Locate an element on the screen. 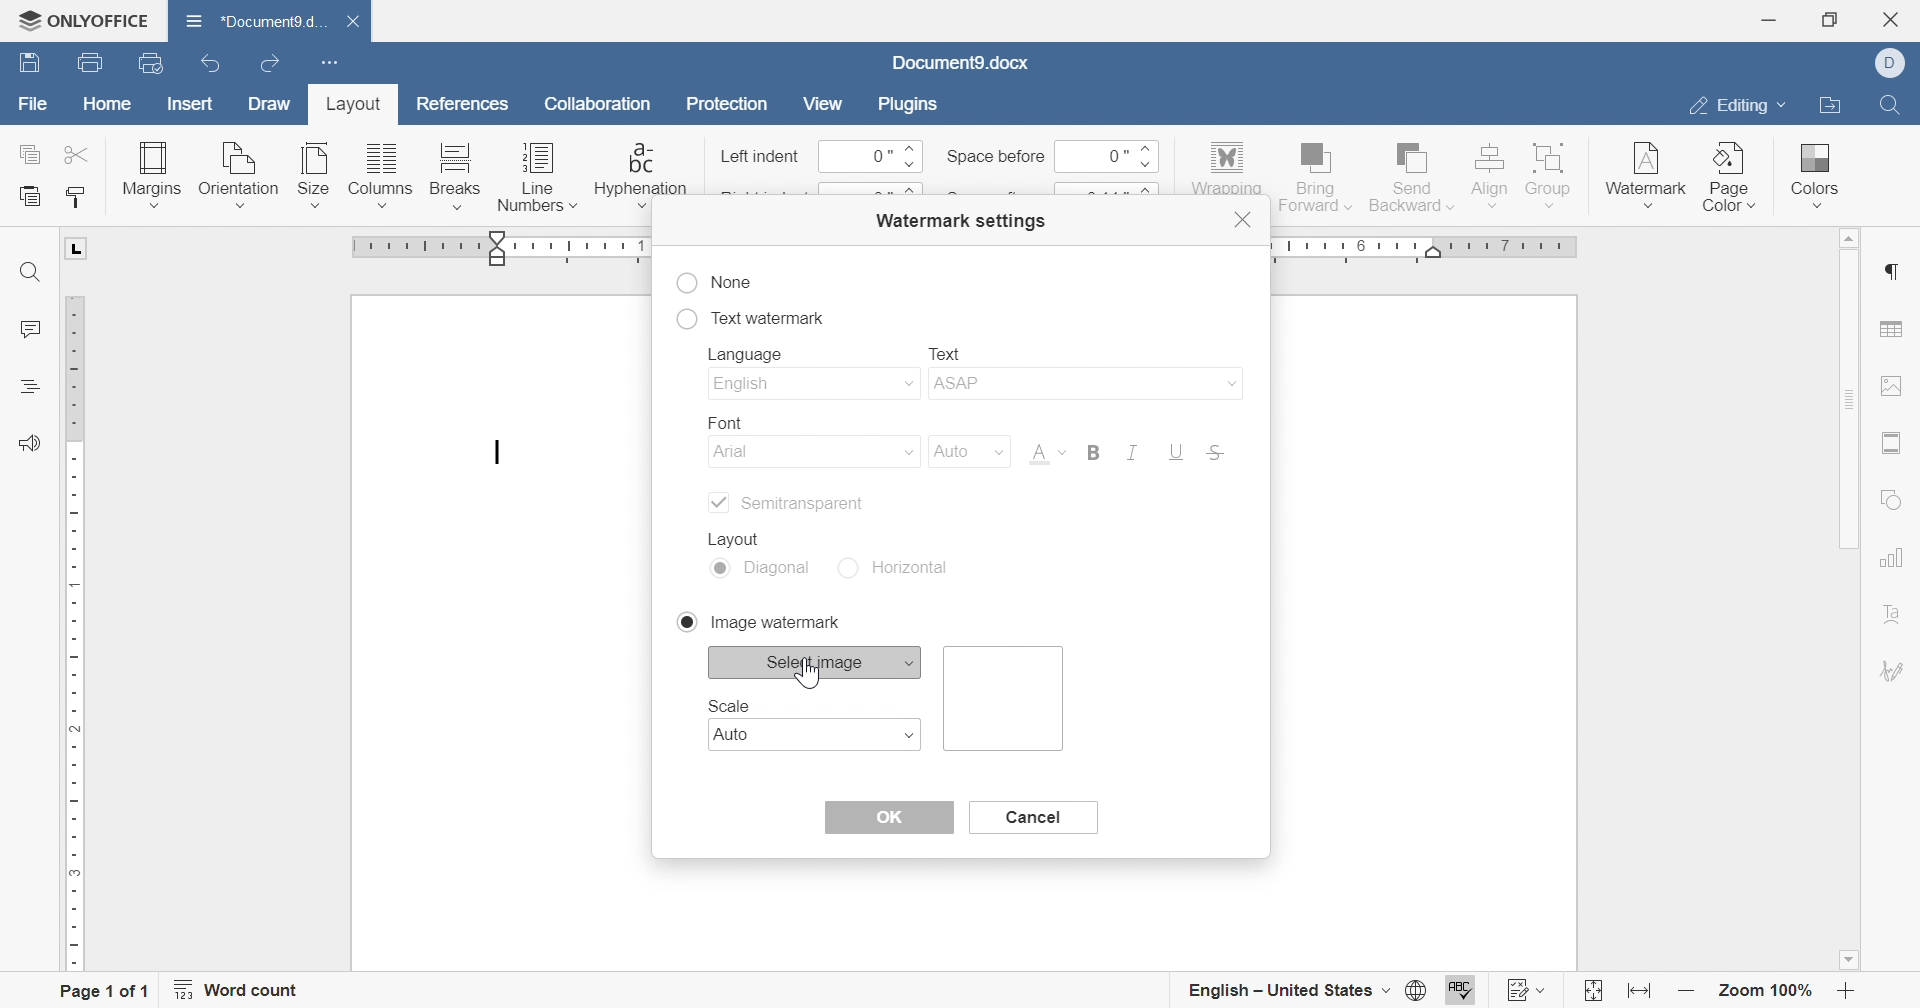 The image size is (1920, 1008). italic is located at coordinates (1128, 452).